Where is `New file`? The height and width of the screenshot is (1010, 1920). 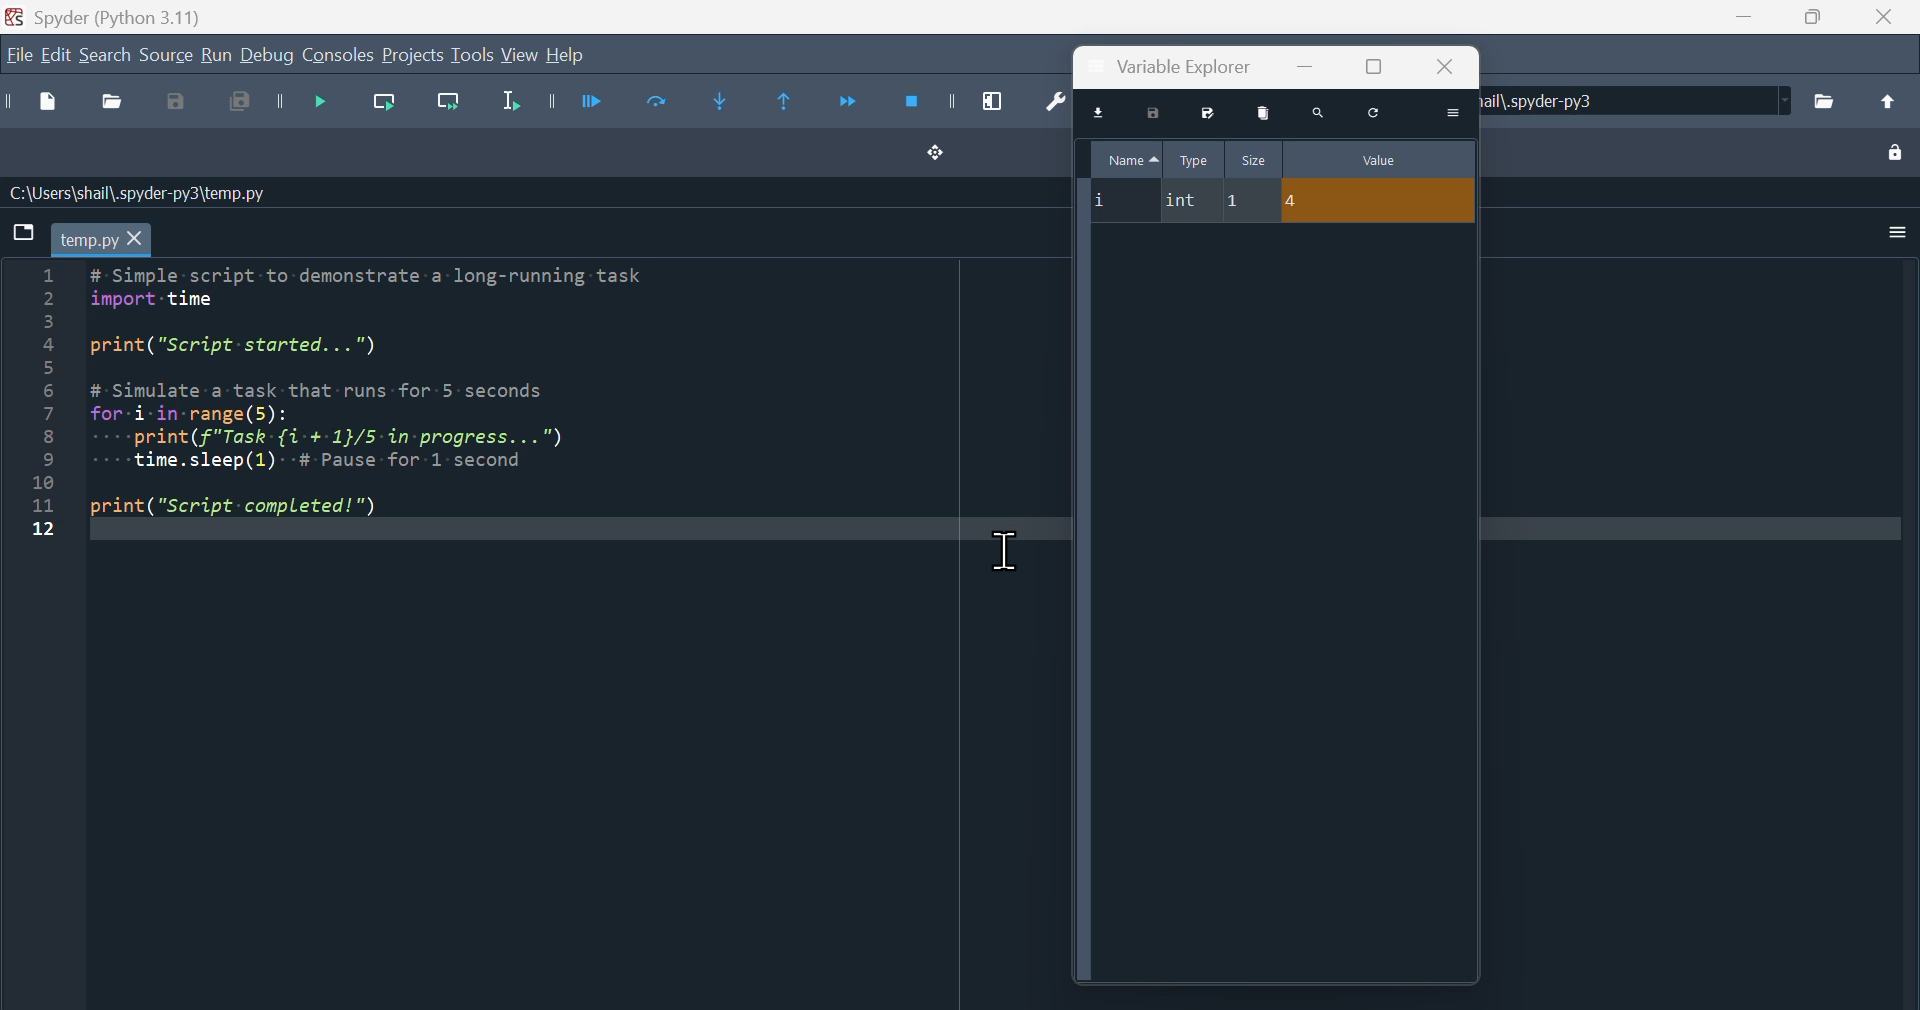
New file is located at coordinates (37, 102).